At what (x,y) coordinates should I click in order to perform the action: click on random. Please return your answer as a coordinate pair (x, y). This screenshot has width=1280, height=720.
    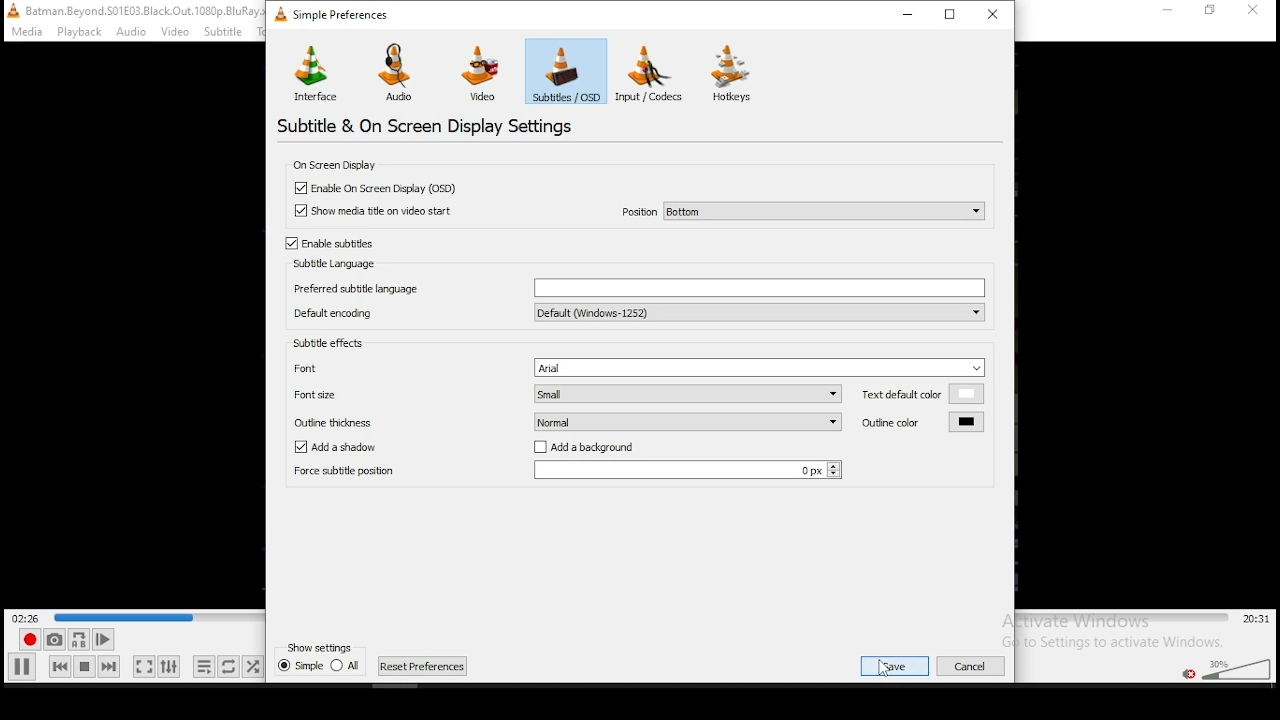
    Looking at the image, I should click on (252, 666).